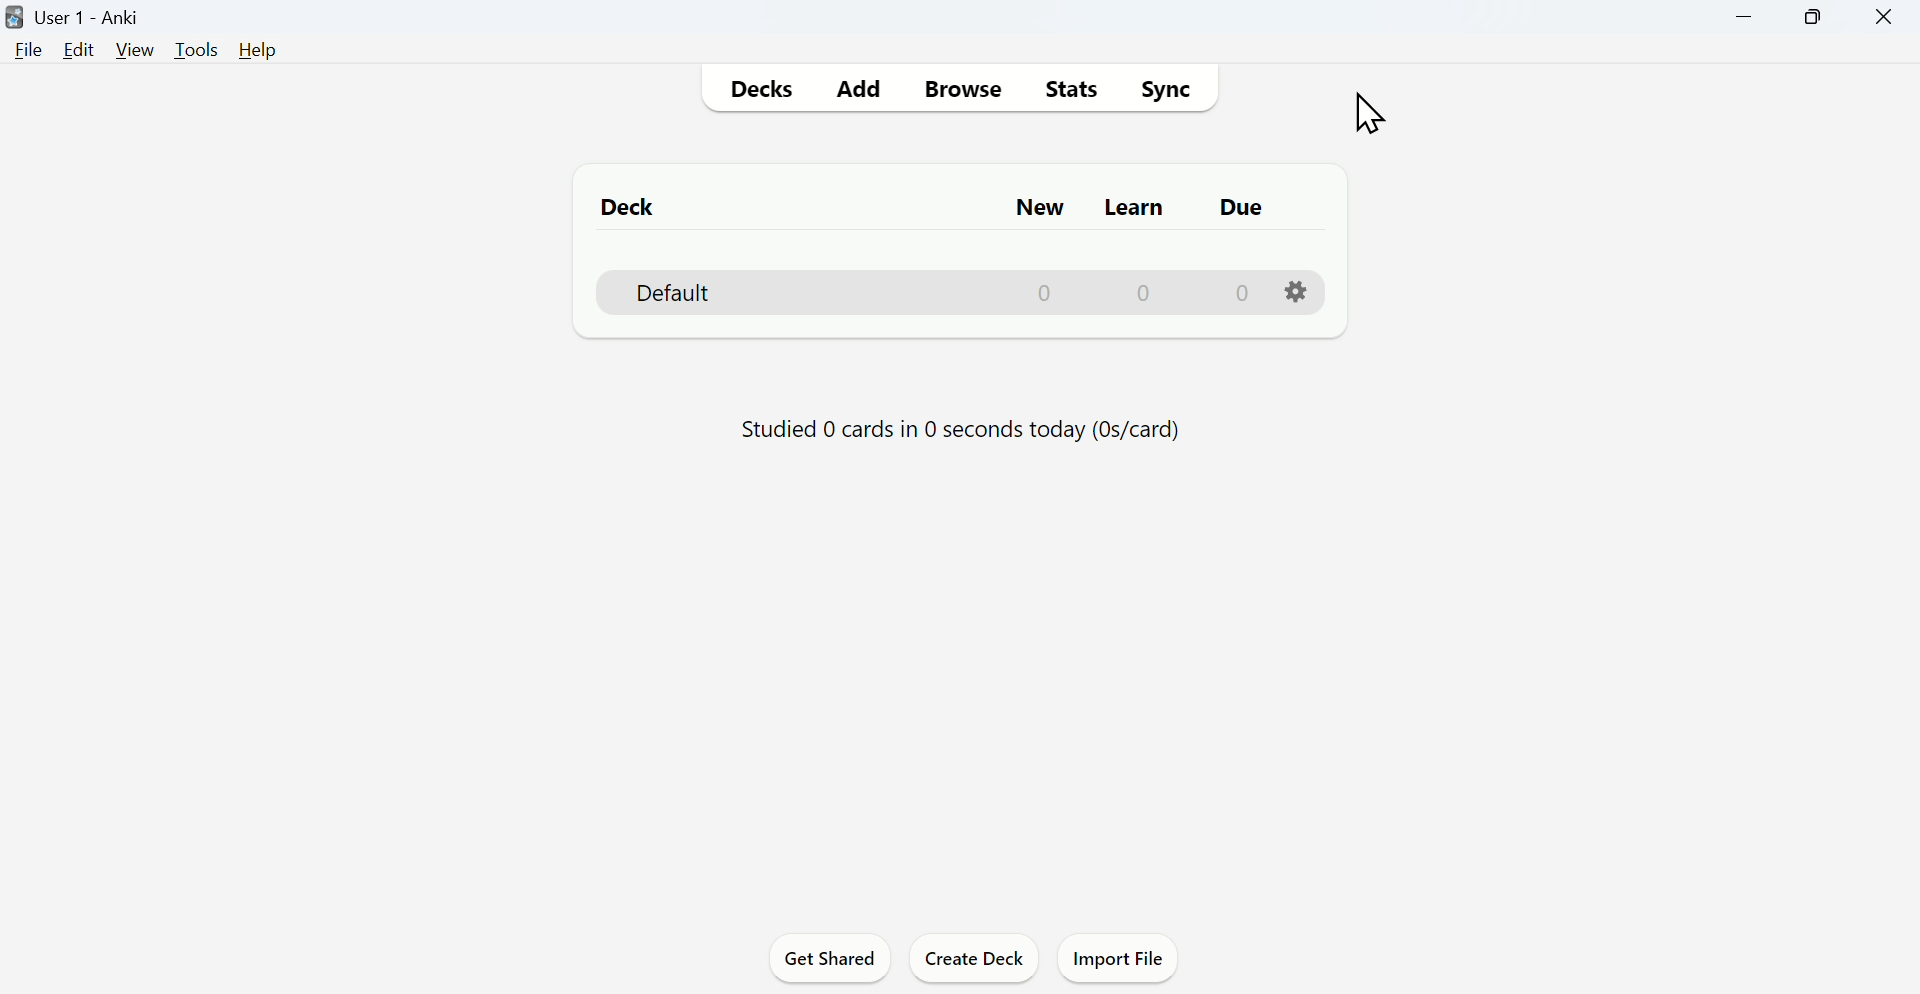 This screenshot has width=1920, height=994. What do you see at coordinates (1298, 291) in the screenshot?
I see `Settings` at bounding box center [1298, 291].